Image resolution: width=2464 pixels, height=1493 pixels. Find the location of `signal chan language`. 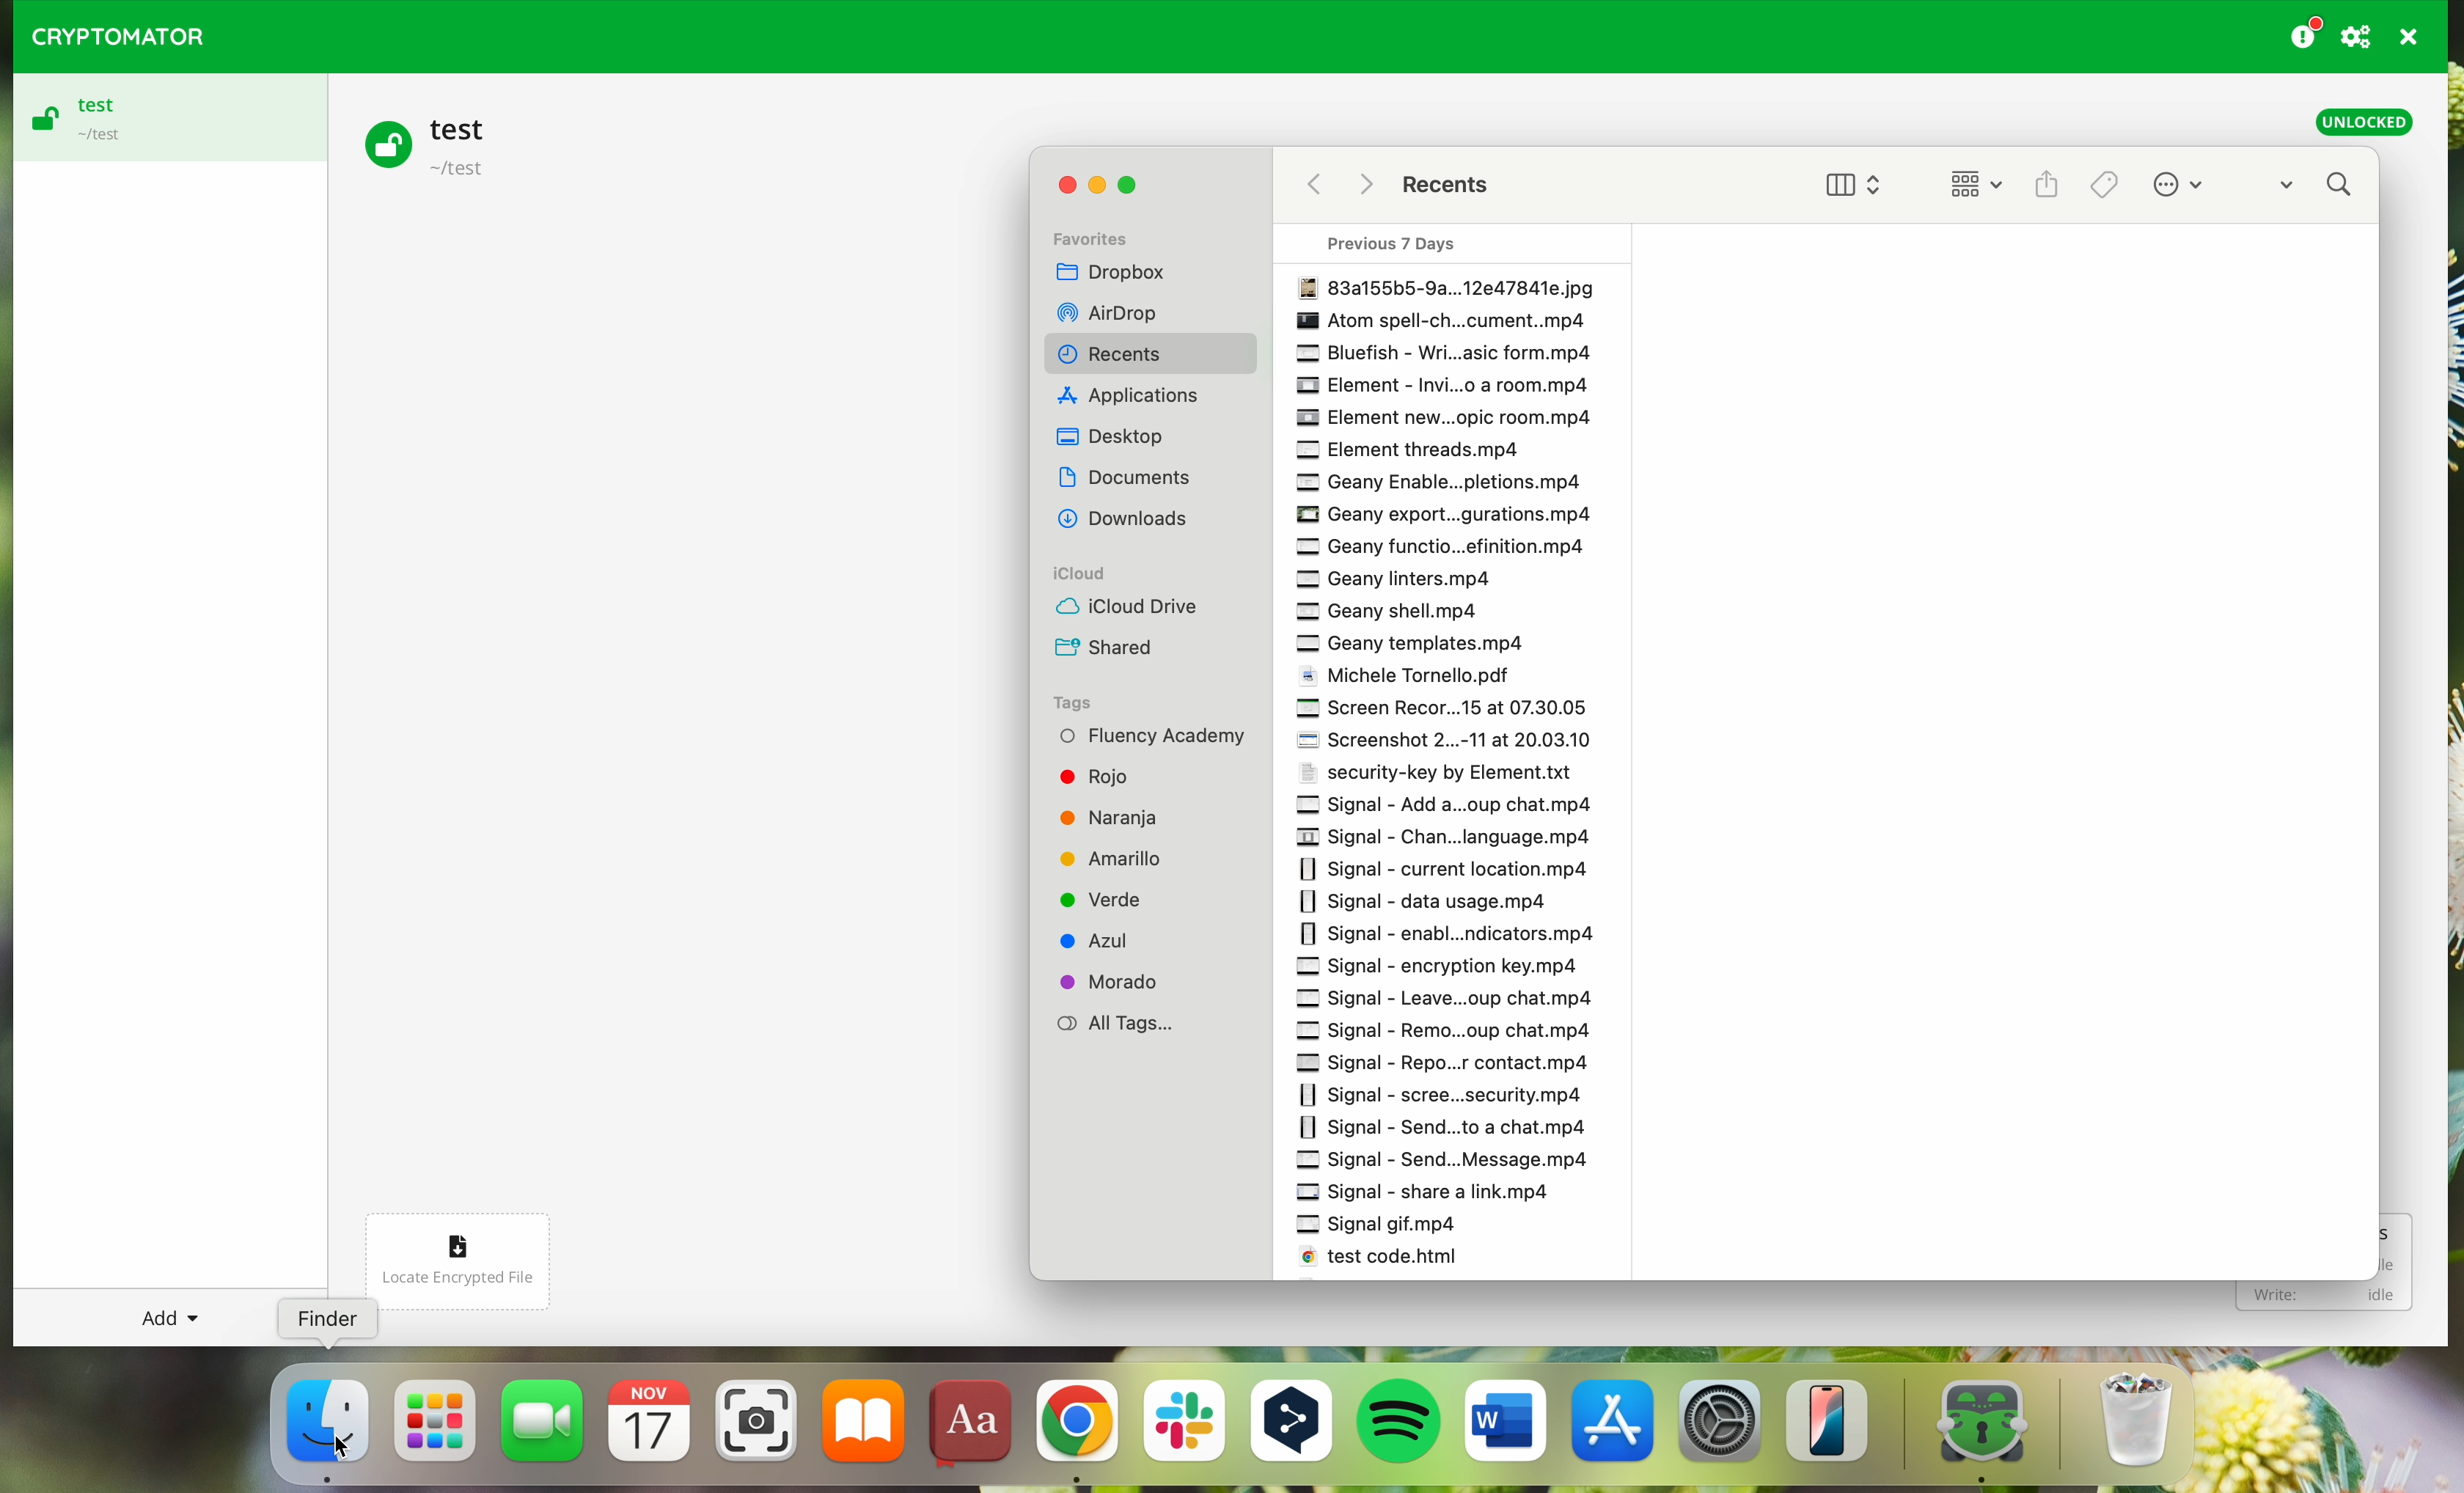

signal chan language is located at coordinates (1453, 835).